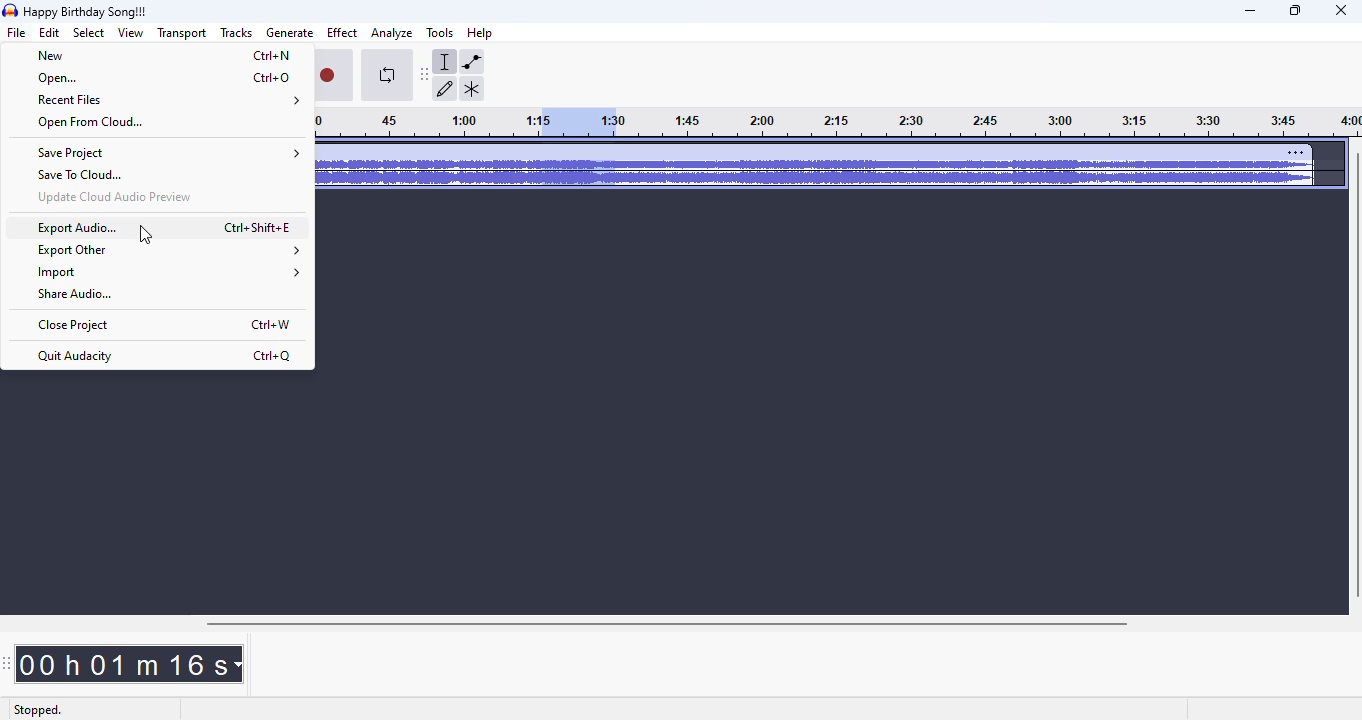  What do you see at coordinates (1296, 11) in the screenshot?
I see `maximize` at bounding box center [1296, 11].